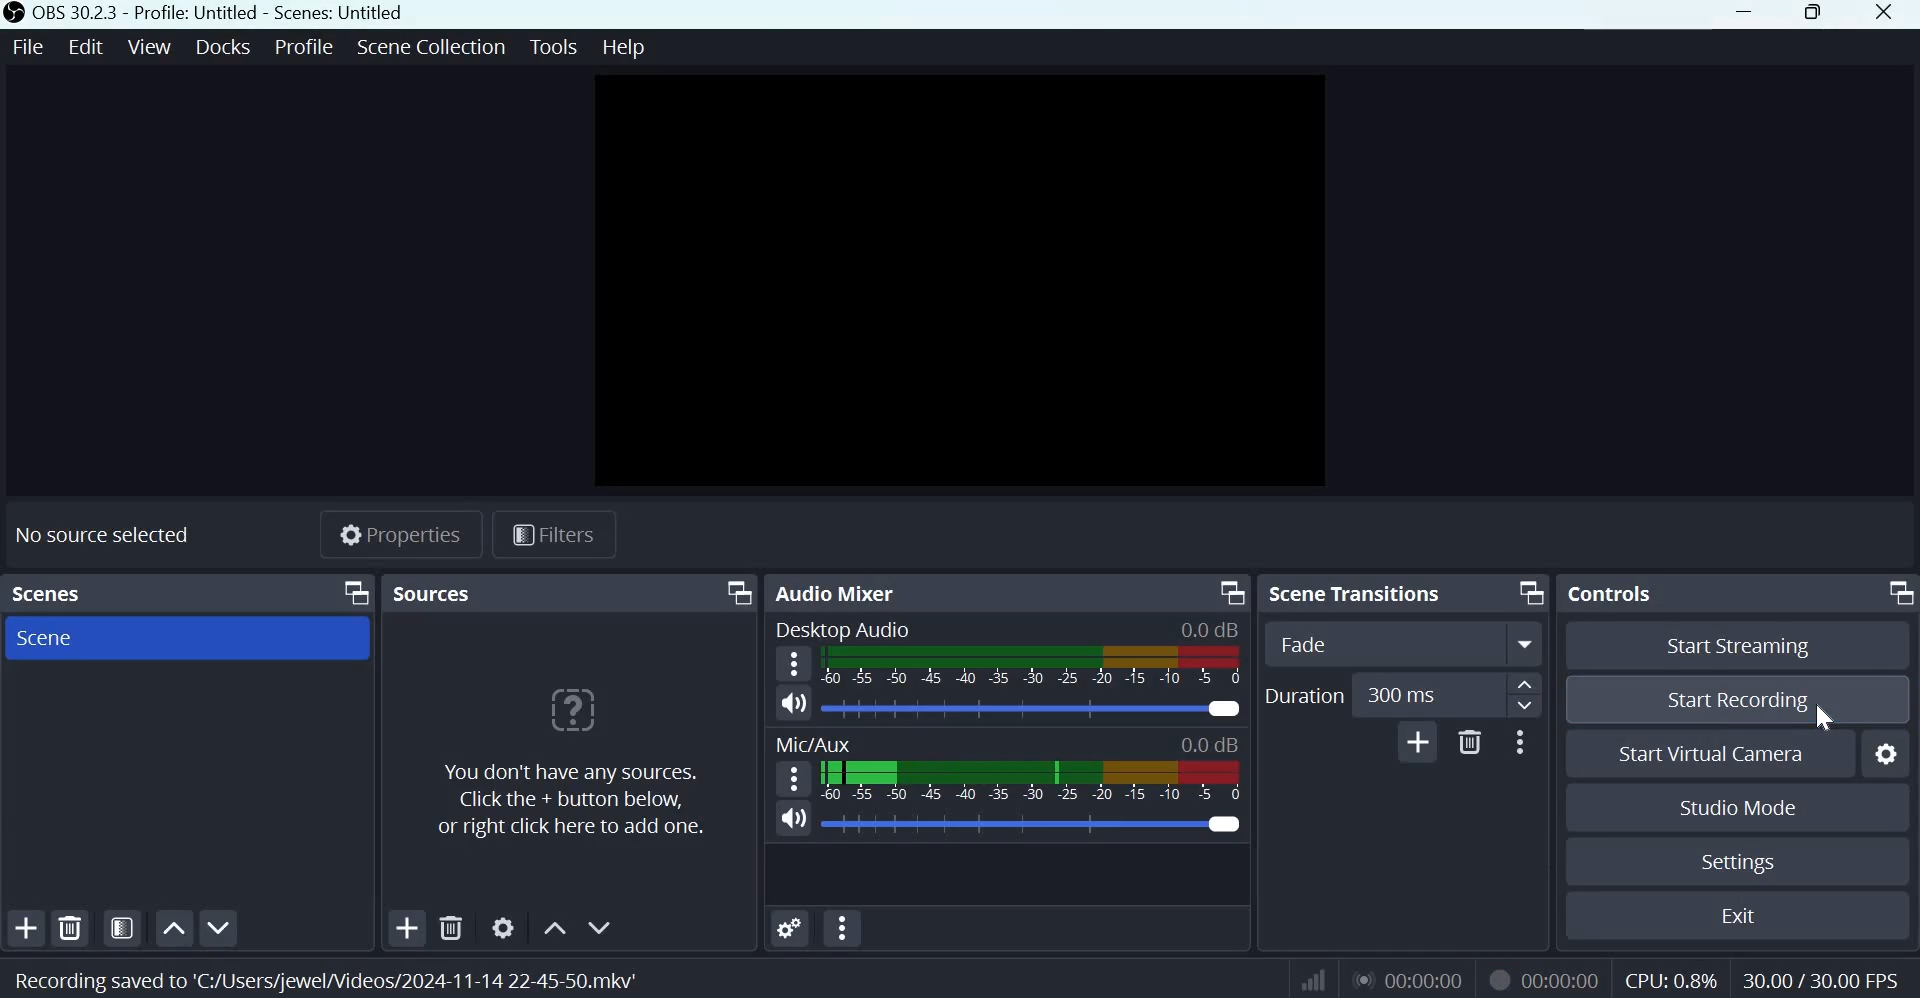 Image resolution: width=1920 pixels, height=998 pixels. I want to click on Dock Options icon, so click(1229, 592).